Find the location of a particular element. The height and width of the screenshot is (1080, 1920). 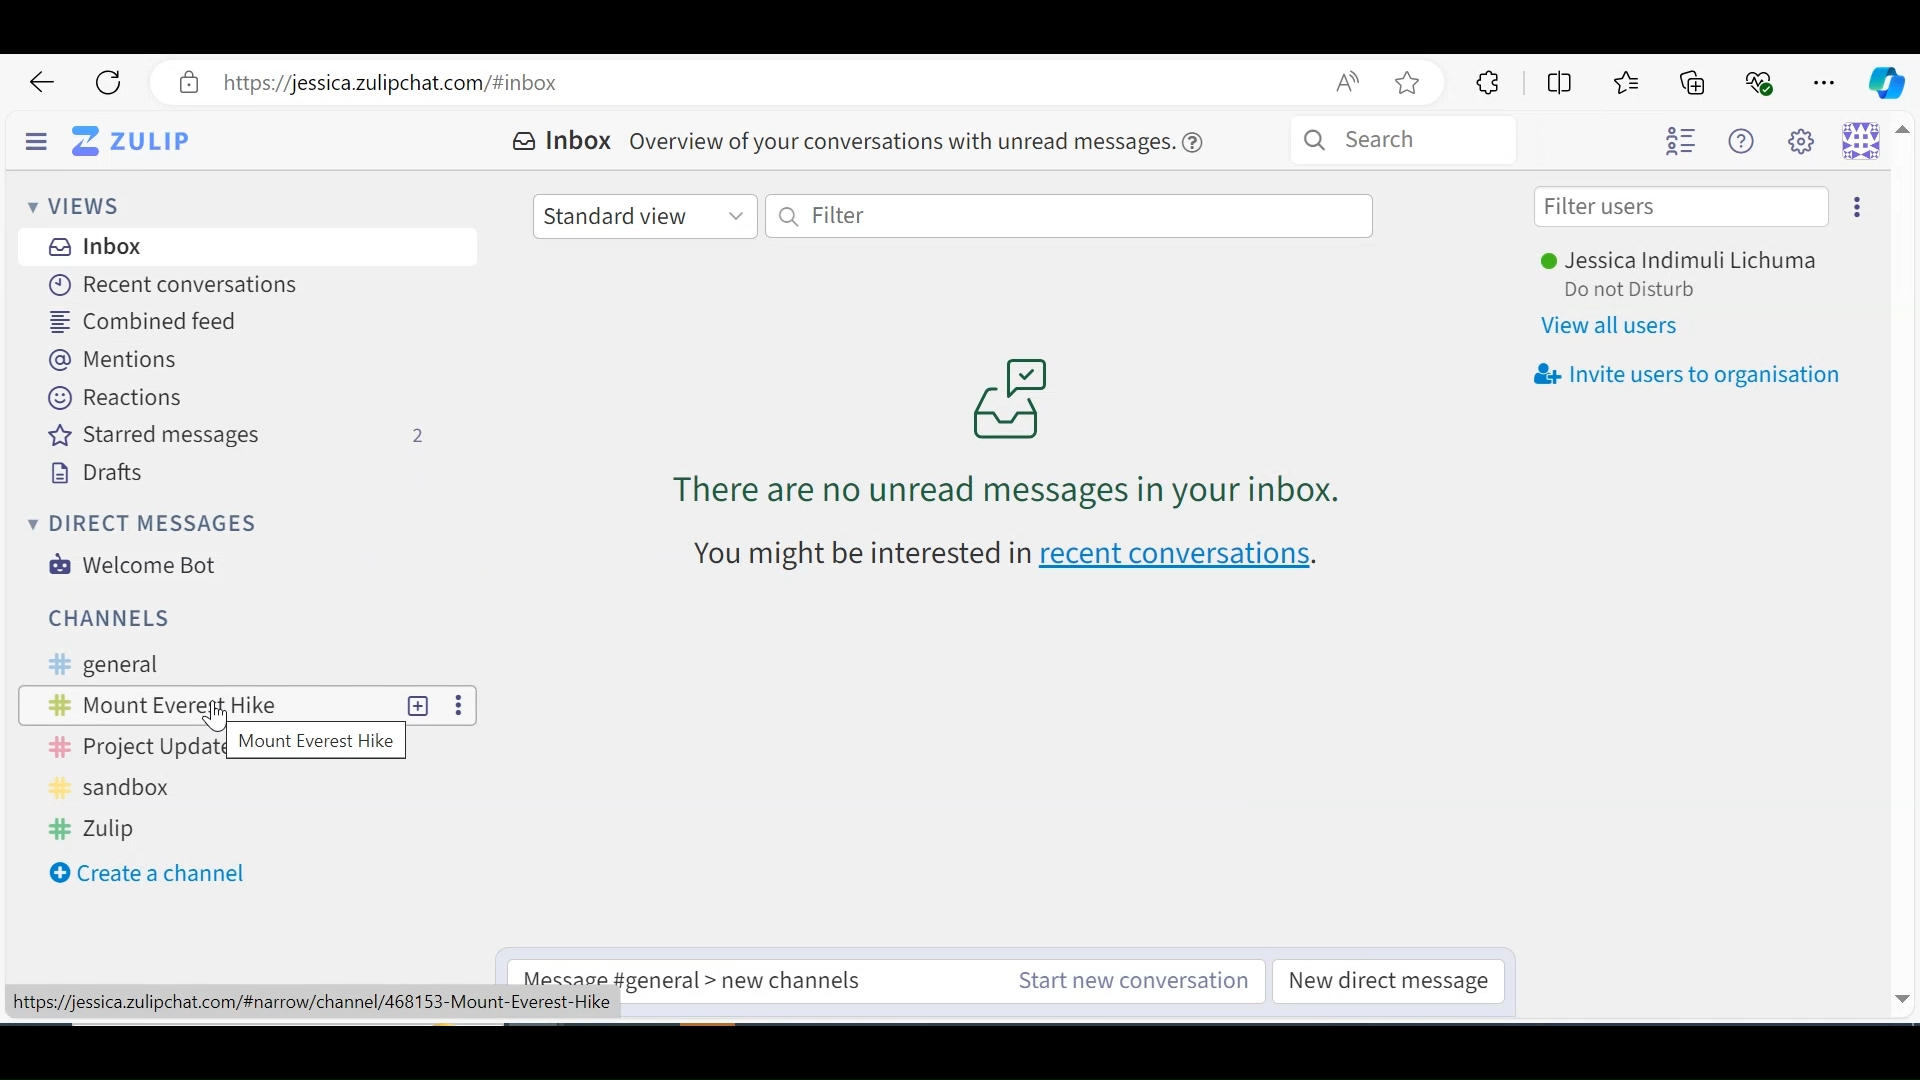

Inbox is located at coordinates (98, 246).